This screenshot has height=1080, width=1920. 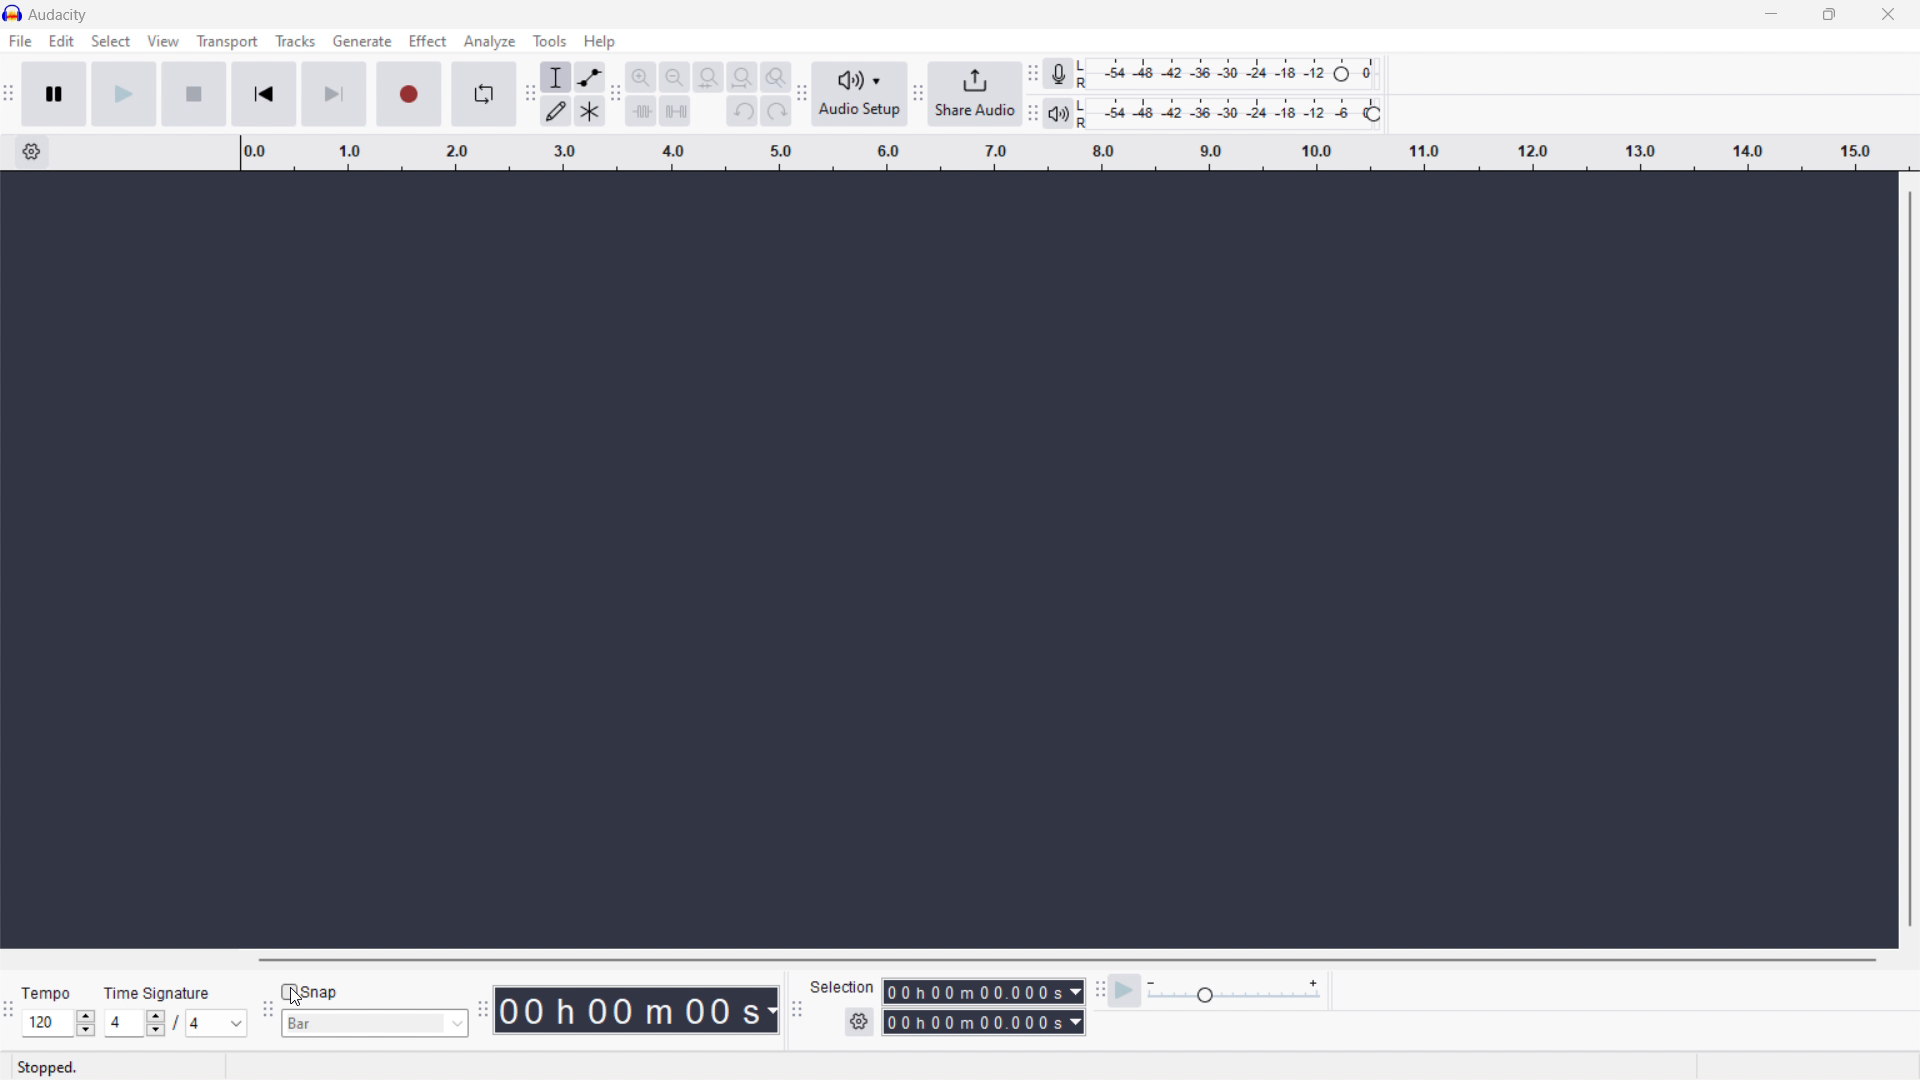 What do you see at coordinates (227, 42) in the screenshot?
I see `transport` at bounding box center [227, 42].